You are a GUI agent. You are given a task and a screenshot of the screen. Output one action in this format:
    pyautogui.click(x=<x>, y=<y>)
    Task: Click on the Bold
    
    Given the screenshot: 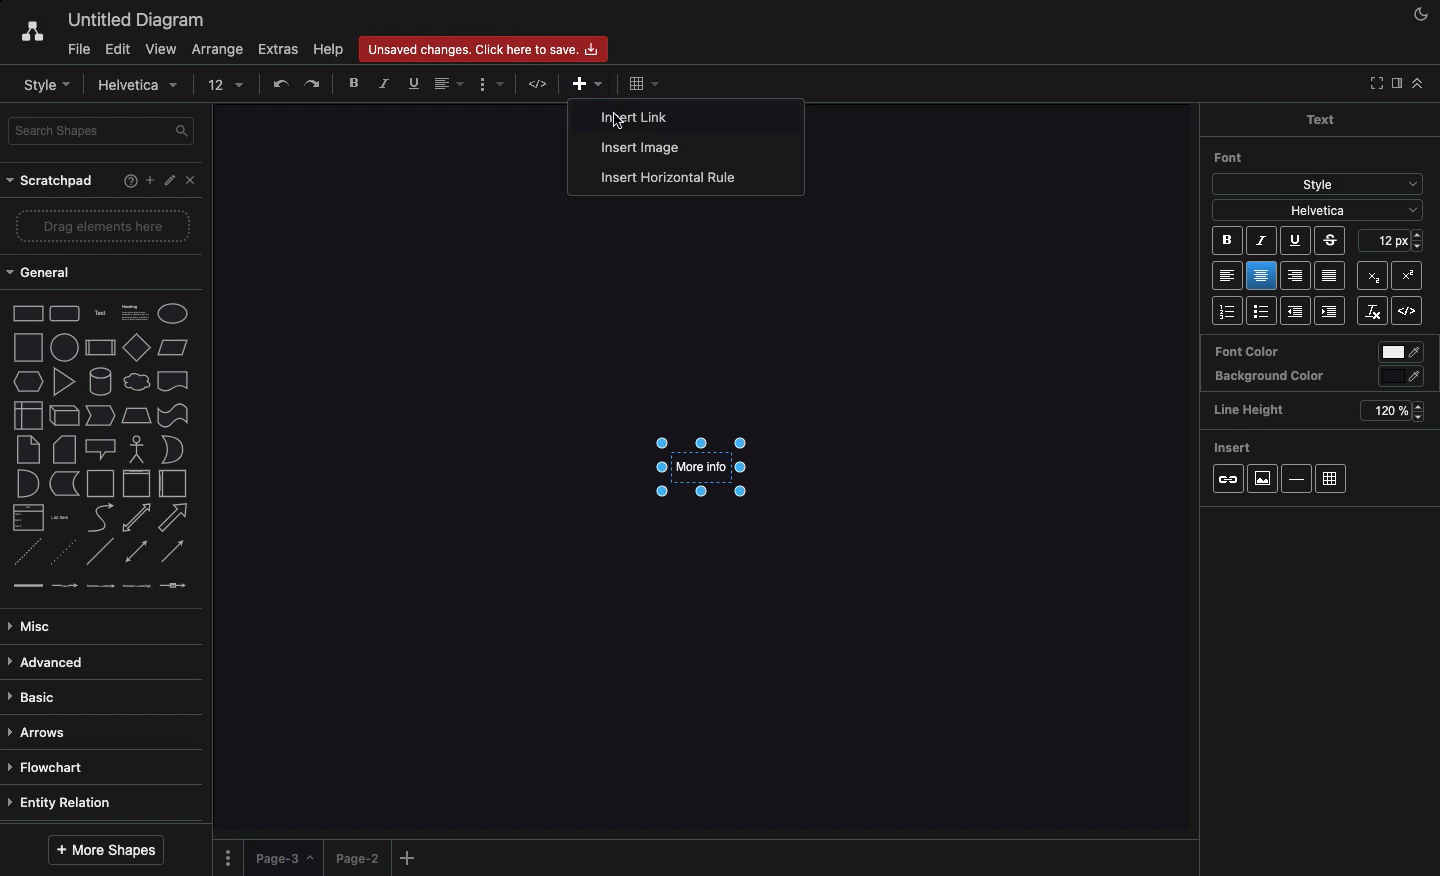 What is the action you would take?
    pyautogui.click(x=1228, y=243)
    